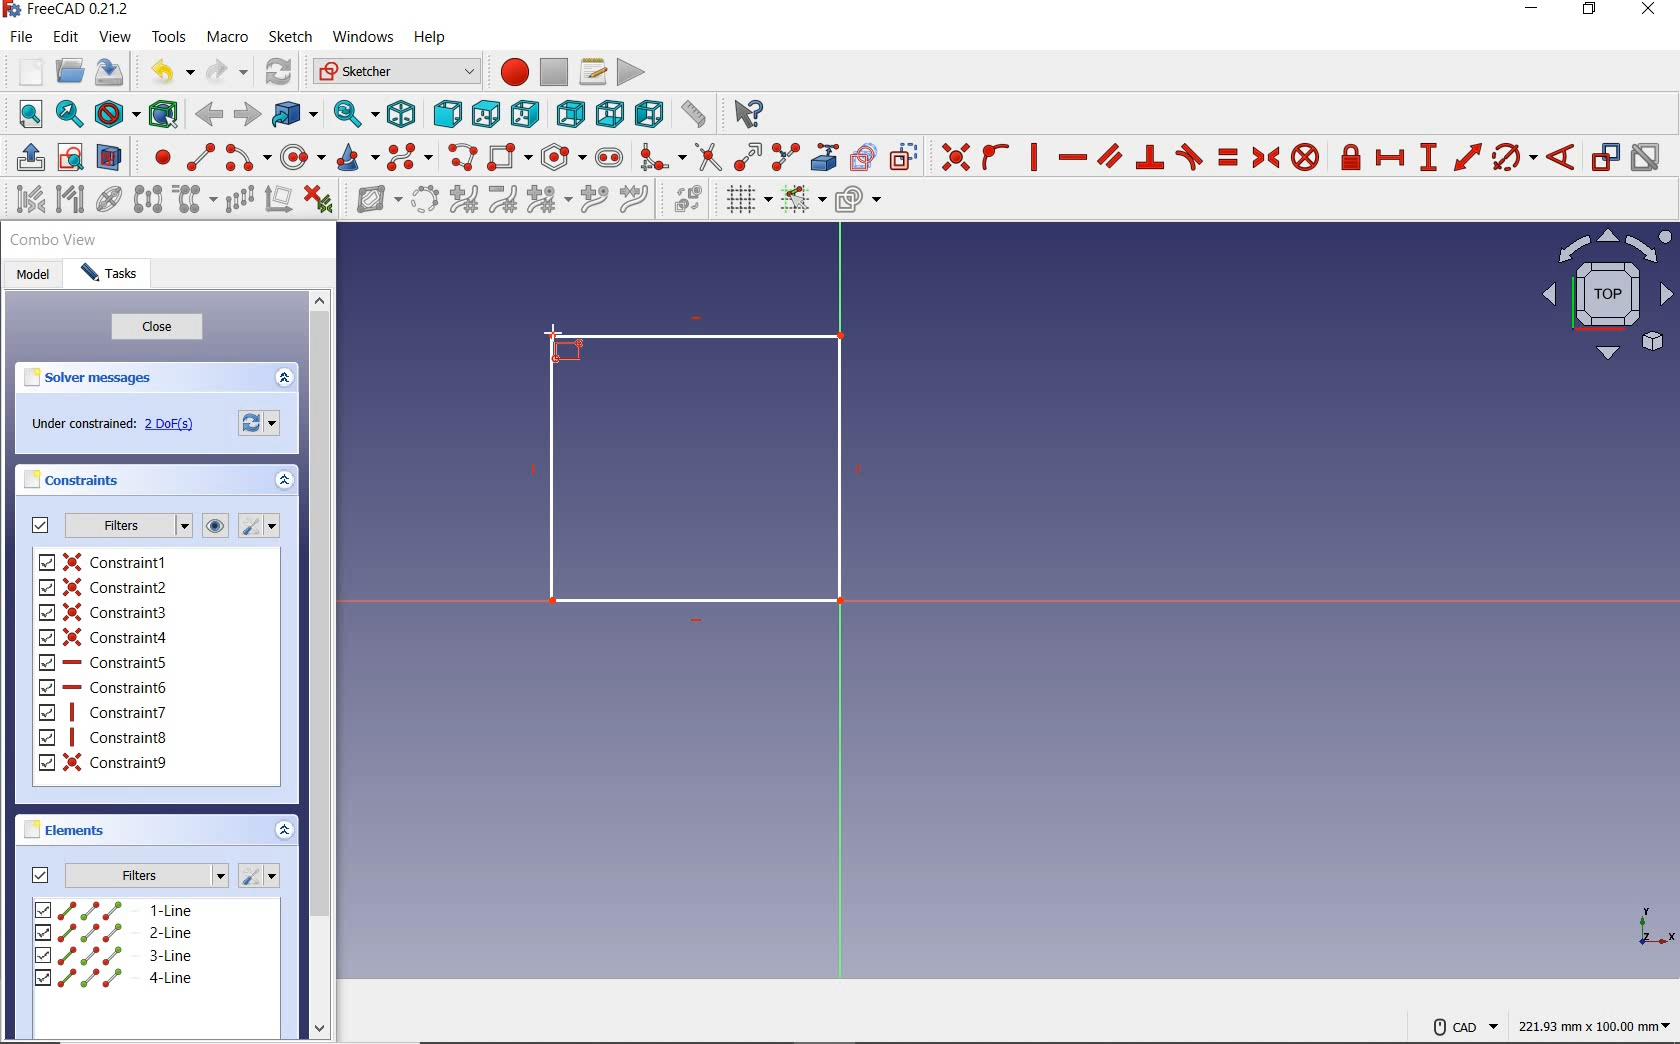 This screenshot has height=1044, width=1680. I want to click on show/hide internal geometry, so click(107, 200).